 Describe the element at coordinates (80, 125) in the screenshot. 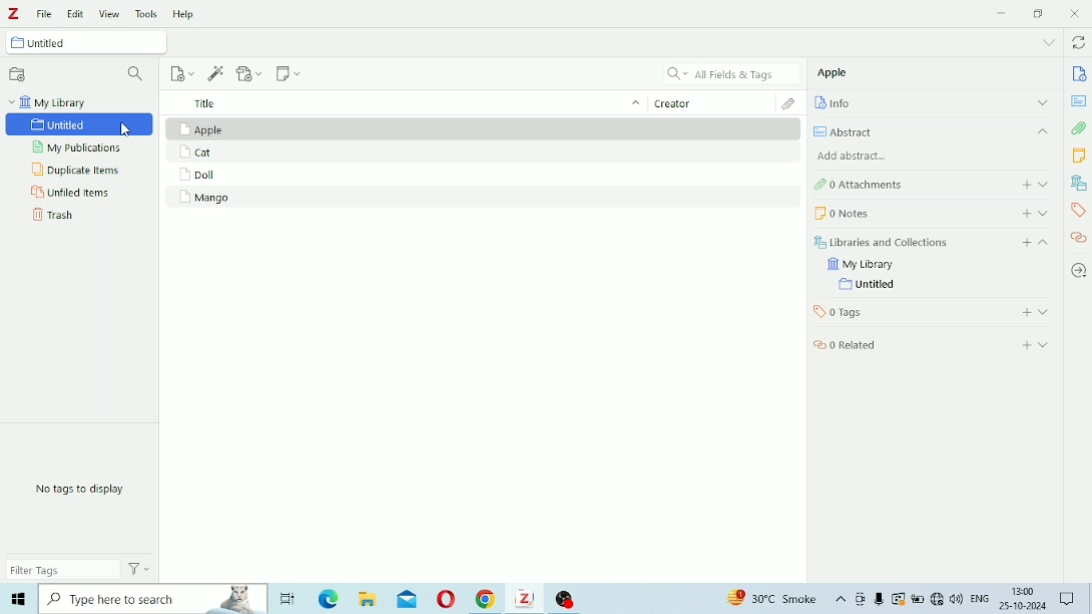

I see `Untitled` at that location.